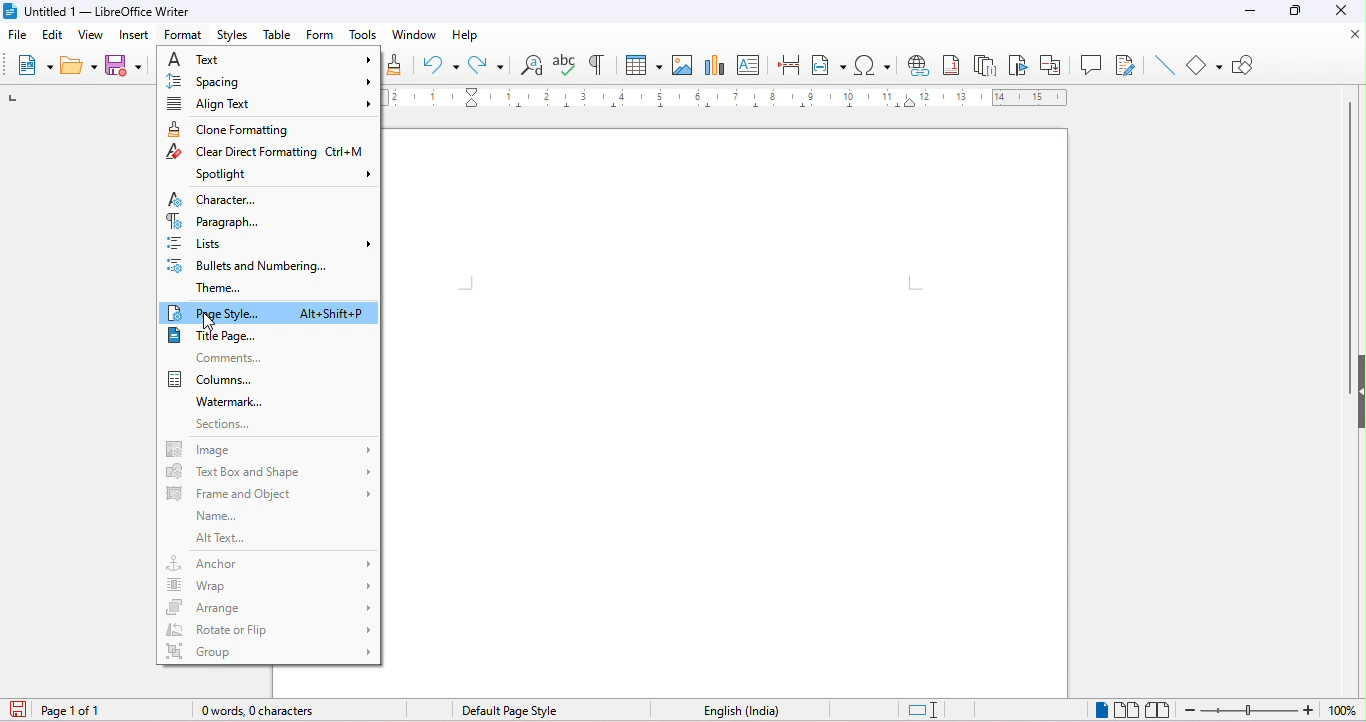 This screenshot has width=1366, height=722. I want to click on cursor movement, so click(209, 321).